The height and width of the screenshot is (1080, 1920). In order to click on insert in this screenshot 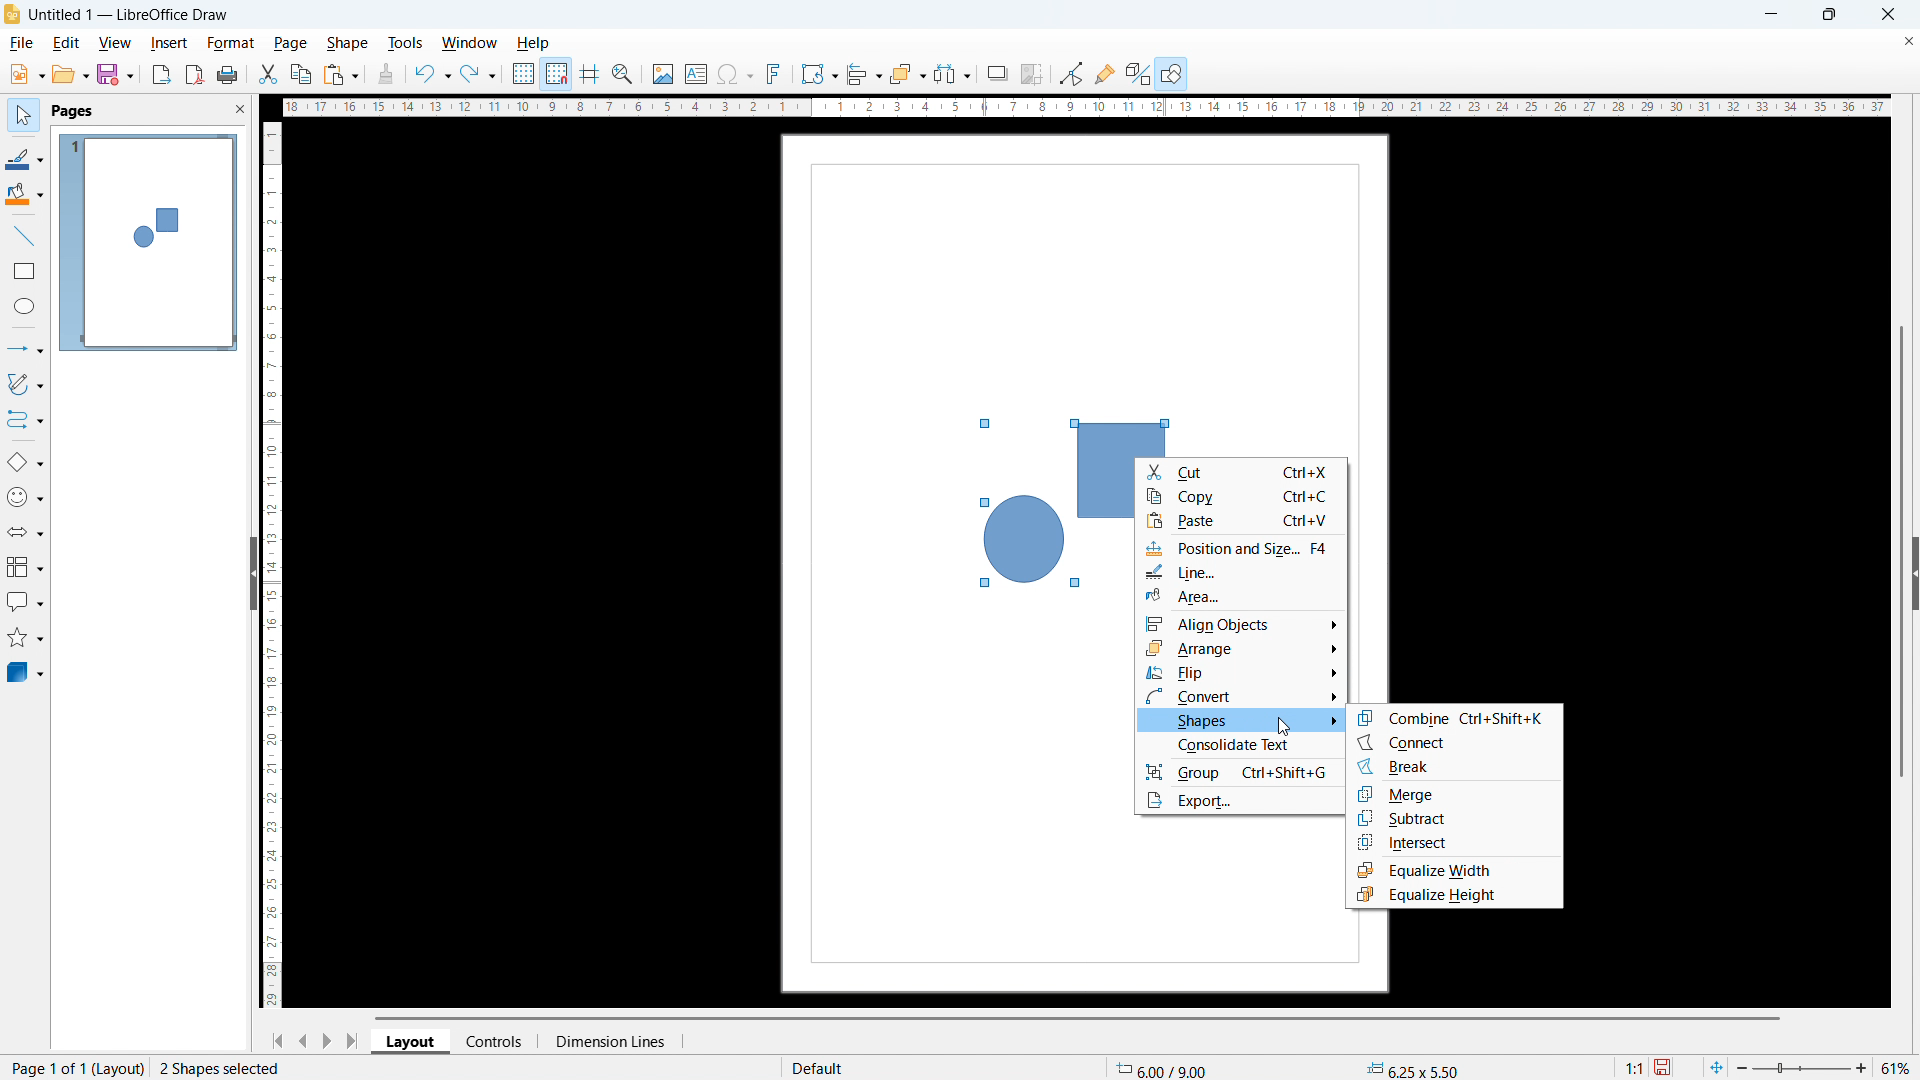, I will do `click(169, 43)`.